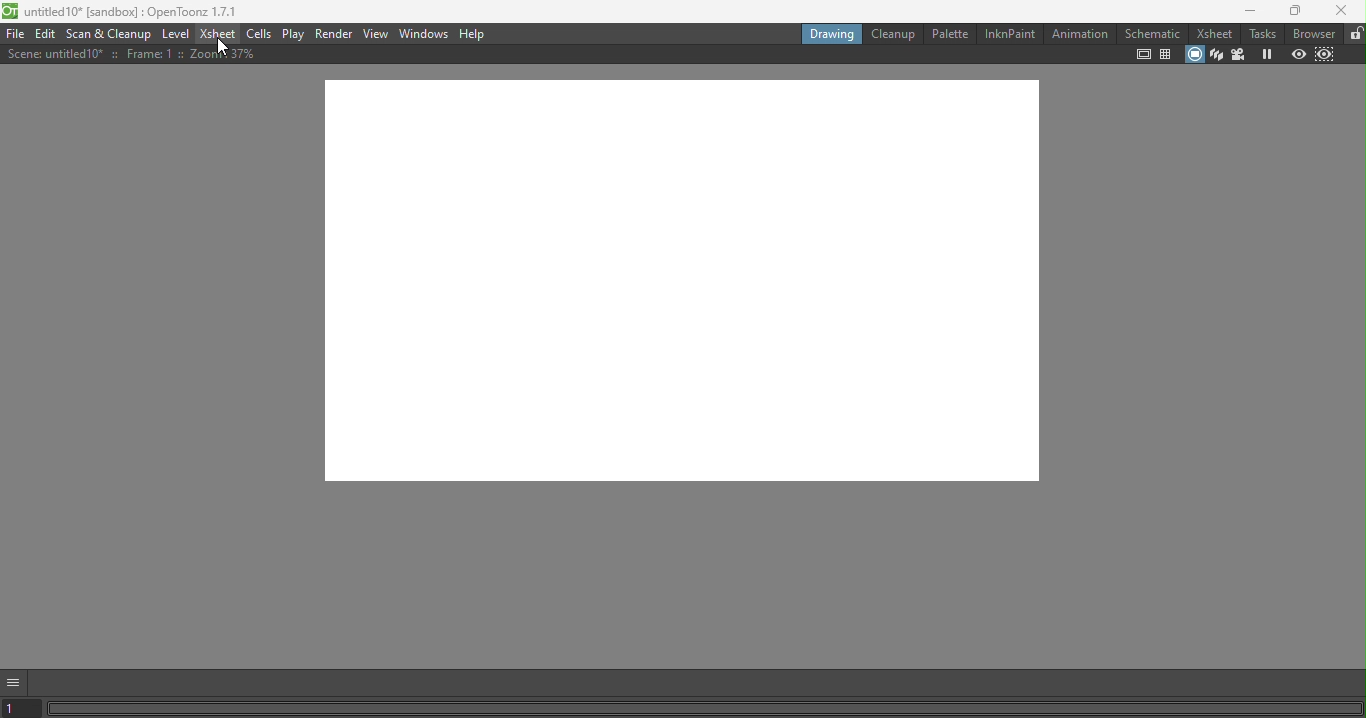 This screenshot has width=1366, height=718. I want to click on Safe area, so click(1142, 55).